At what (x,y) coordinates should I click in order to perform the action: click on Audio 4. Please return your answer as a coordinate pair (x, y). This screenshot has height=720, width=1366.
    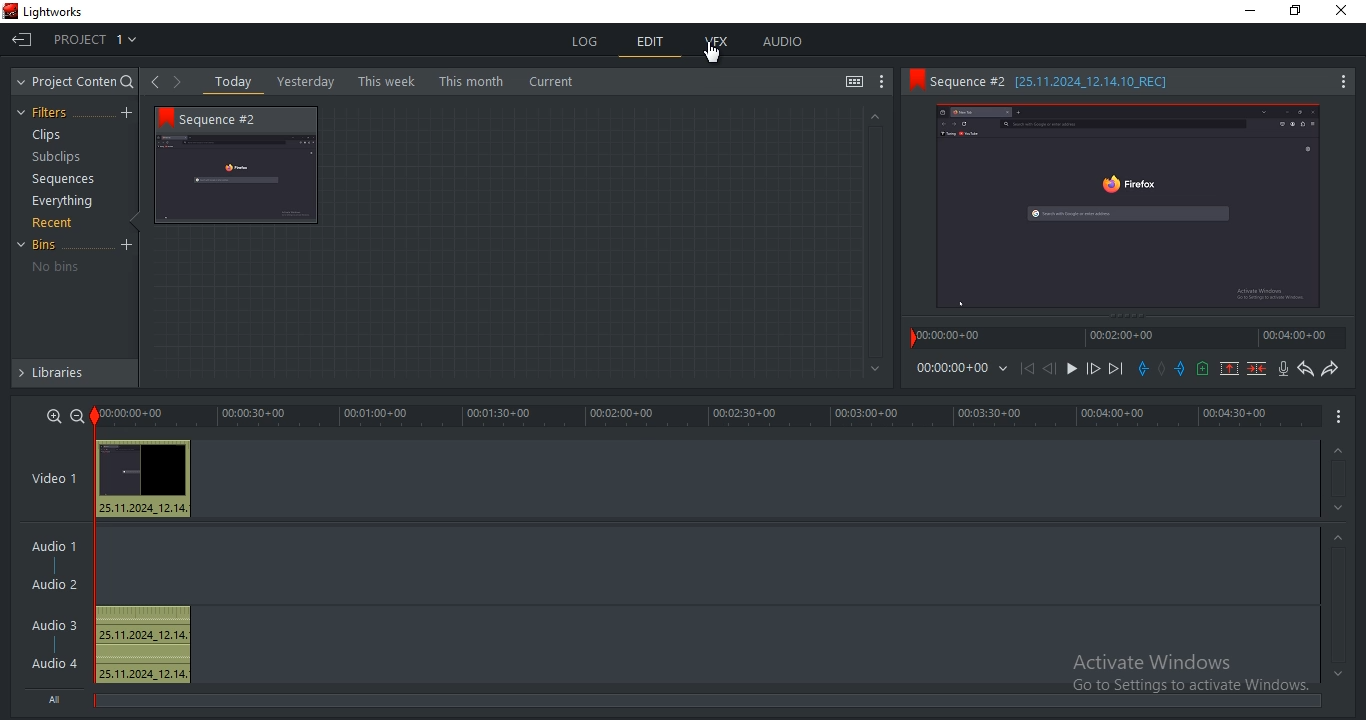
    Looking at the image, I should click on (59, 665).